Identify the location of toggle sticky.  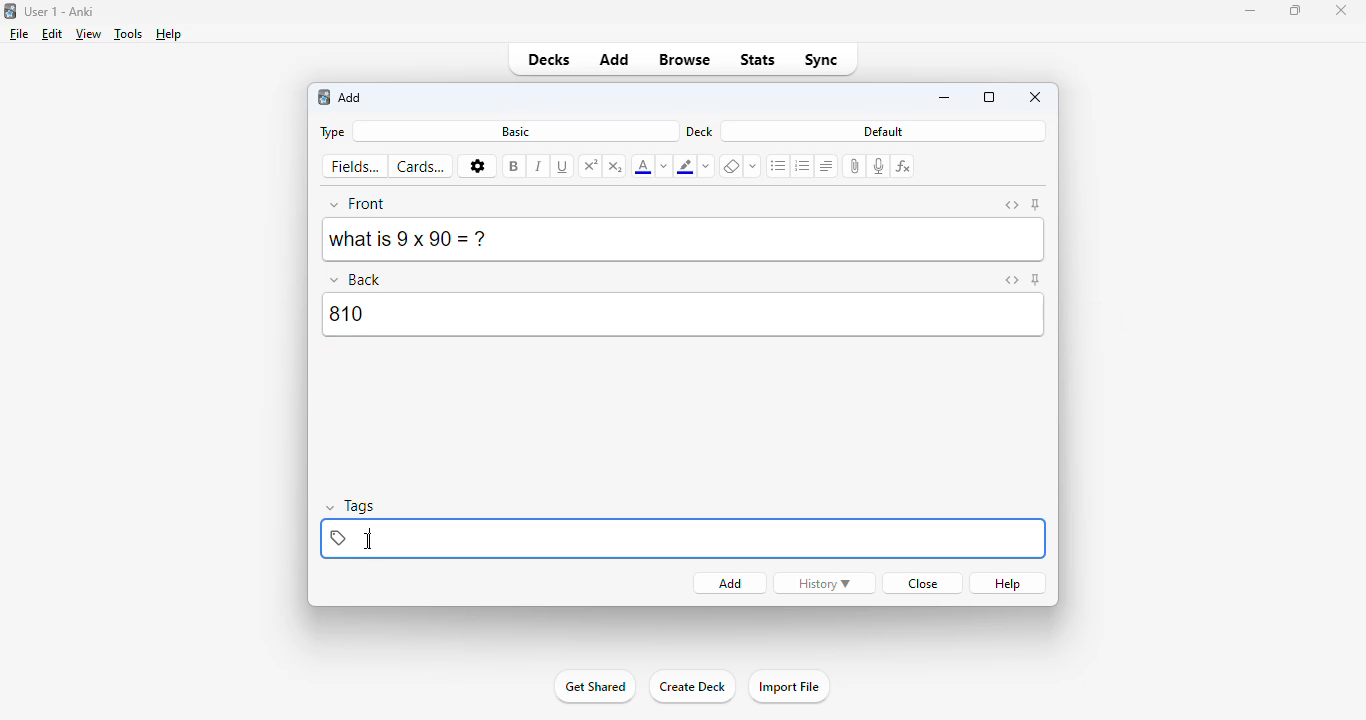
(1036, 279).